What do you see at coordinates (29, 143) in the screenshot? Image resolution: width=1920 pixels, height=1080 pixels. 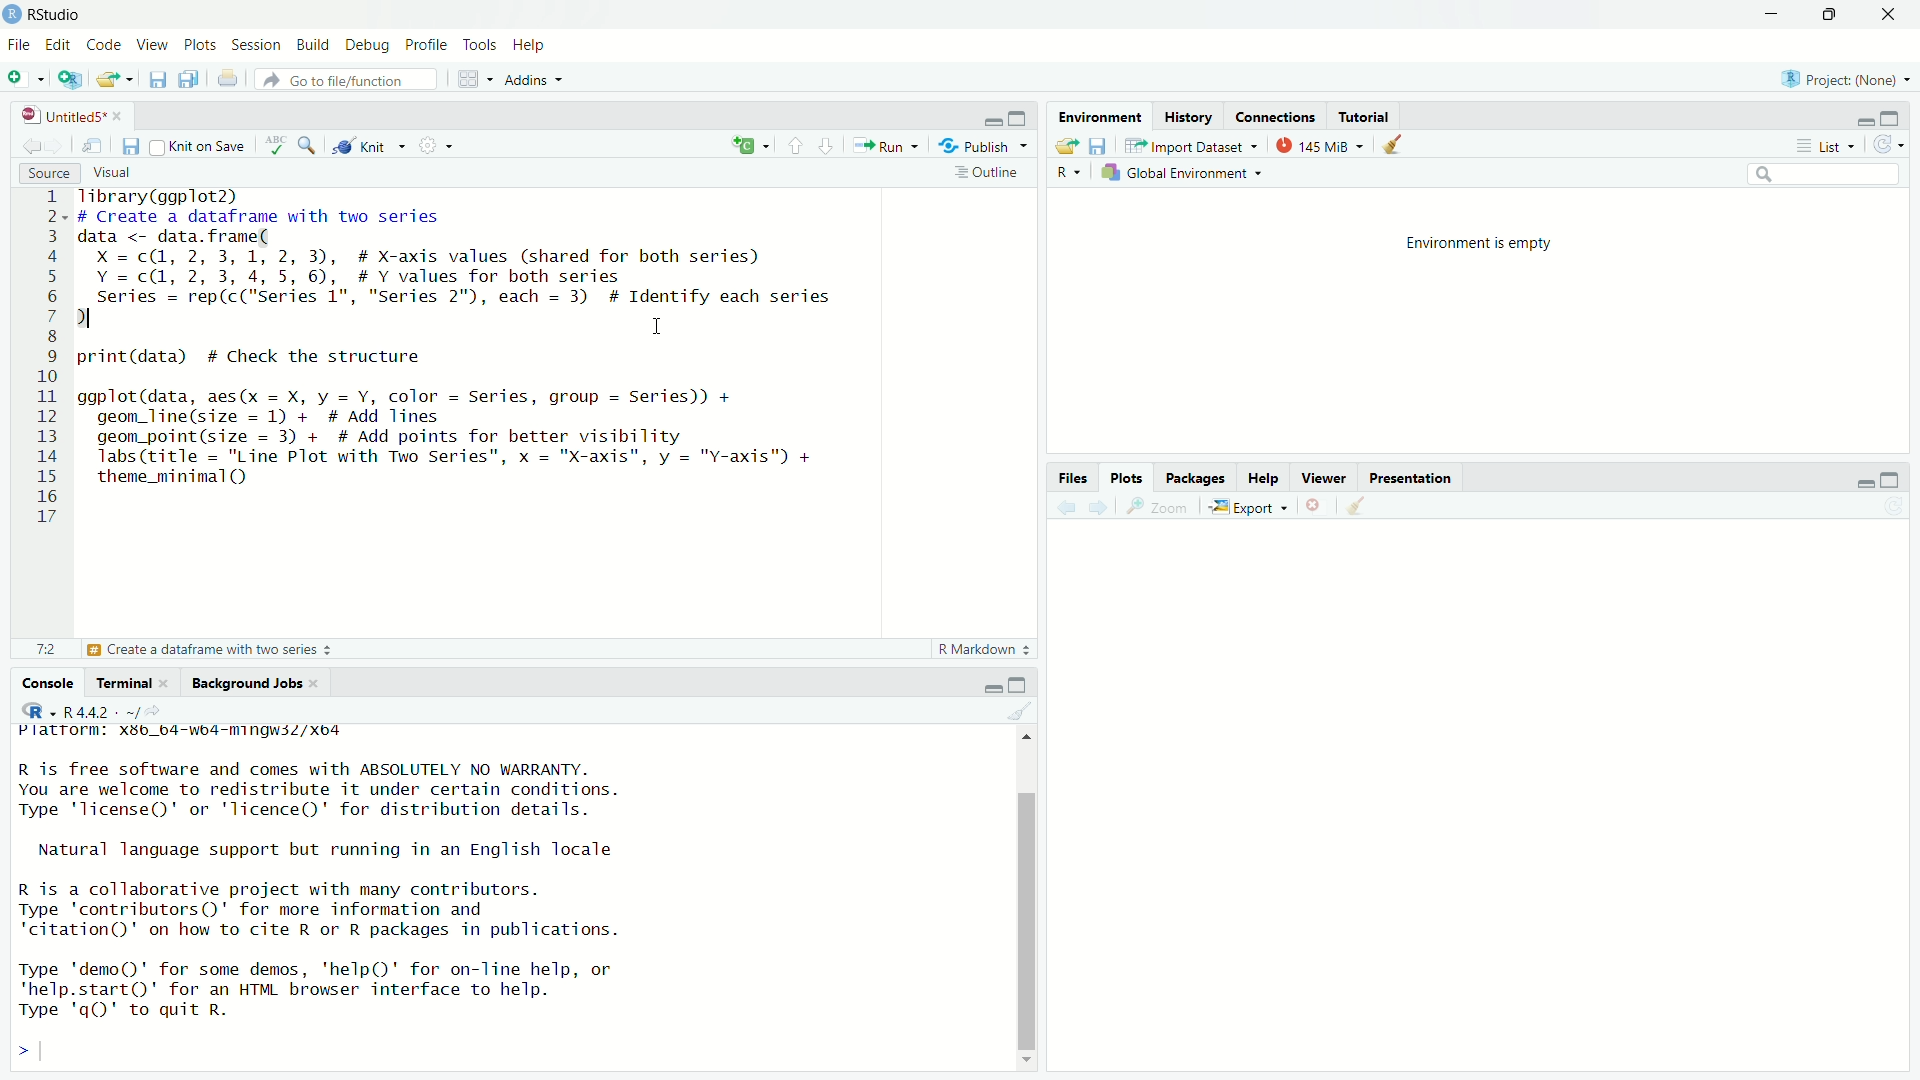 I see `Go back to the previous source selection` at bounding box center [29, 143].